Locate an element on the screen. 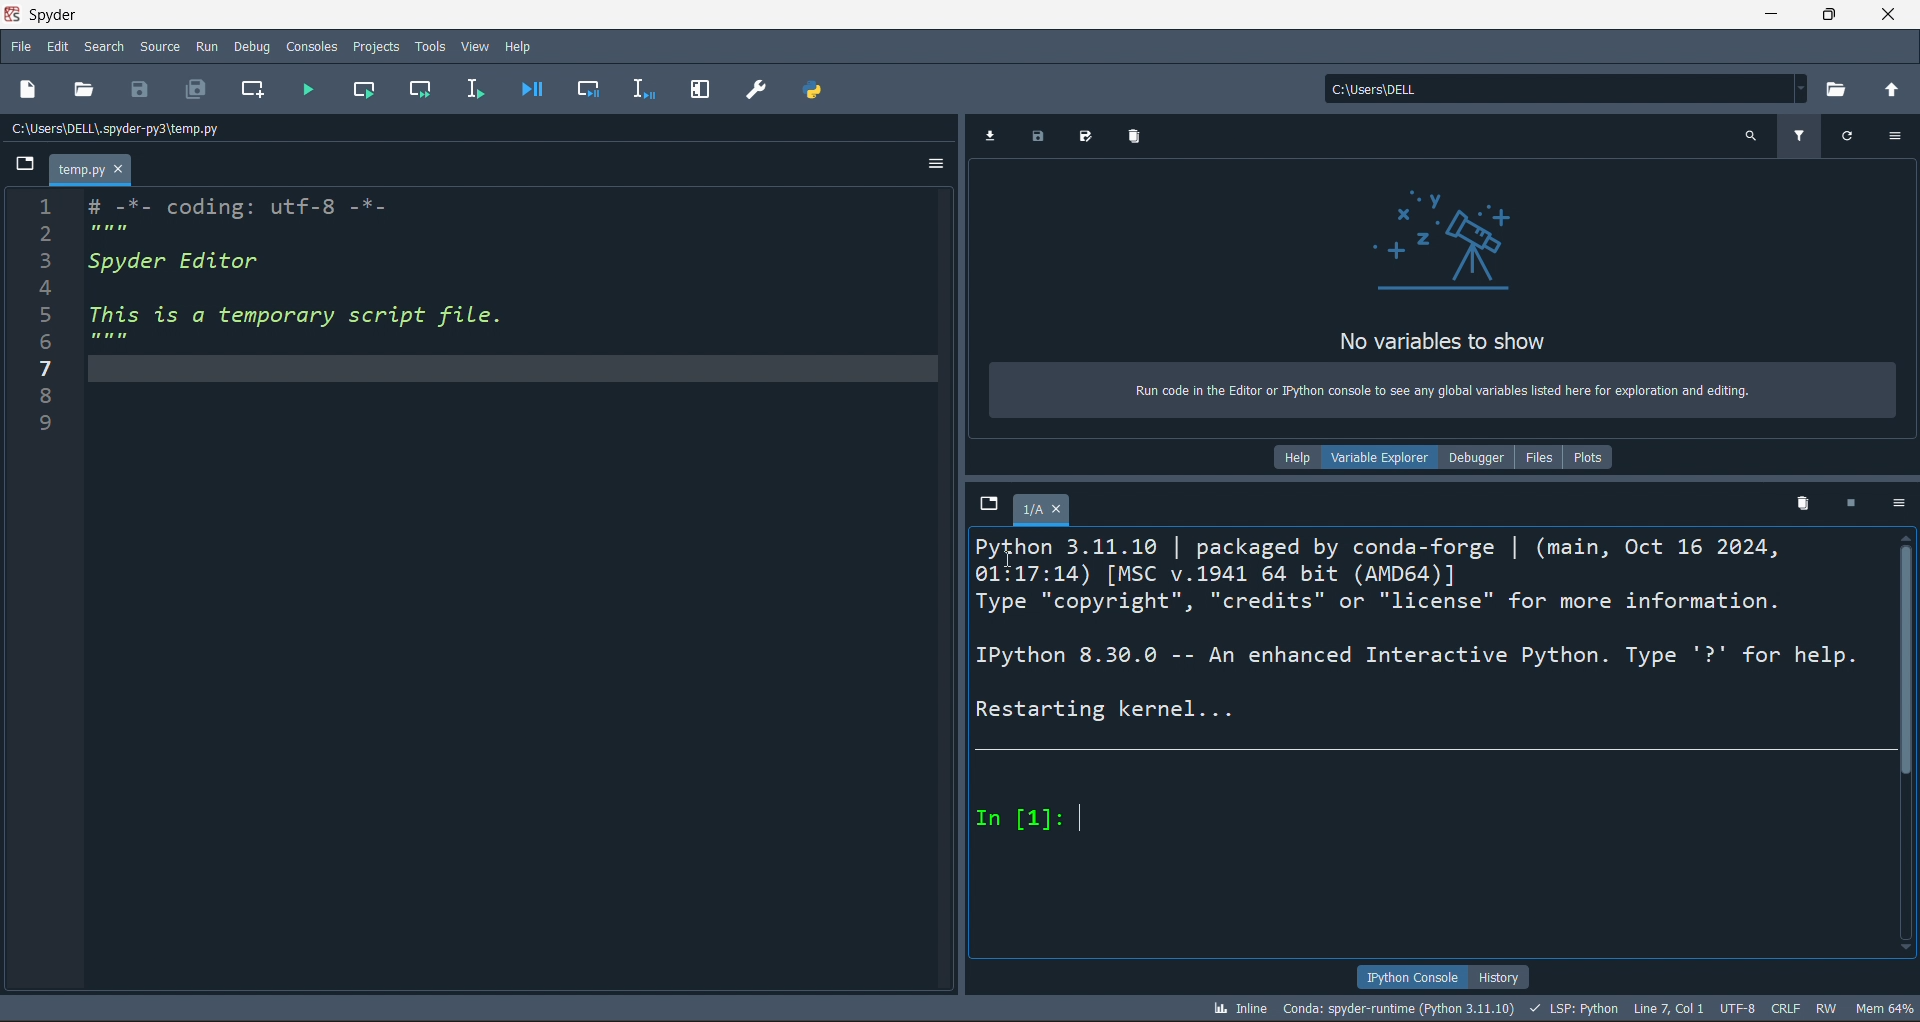 The image size is (1920, 1022). debug cell is located at coordinates (589, 88).